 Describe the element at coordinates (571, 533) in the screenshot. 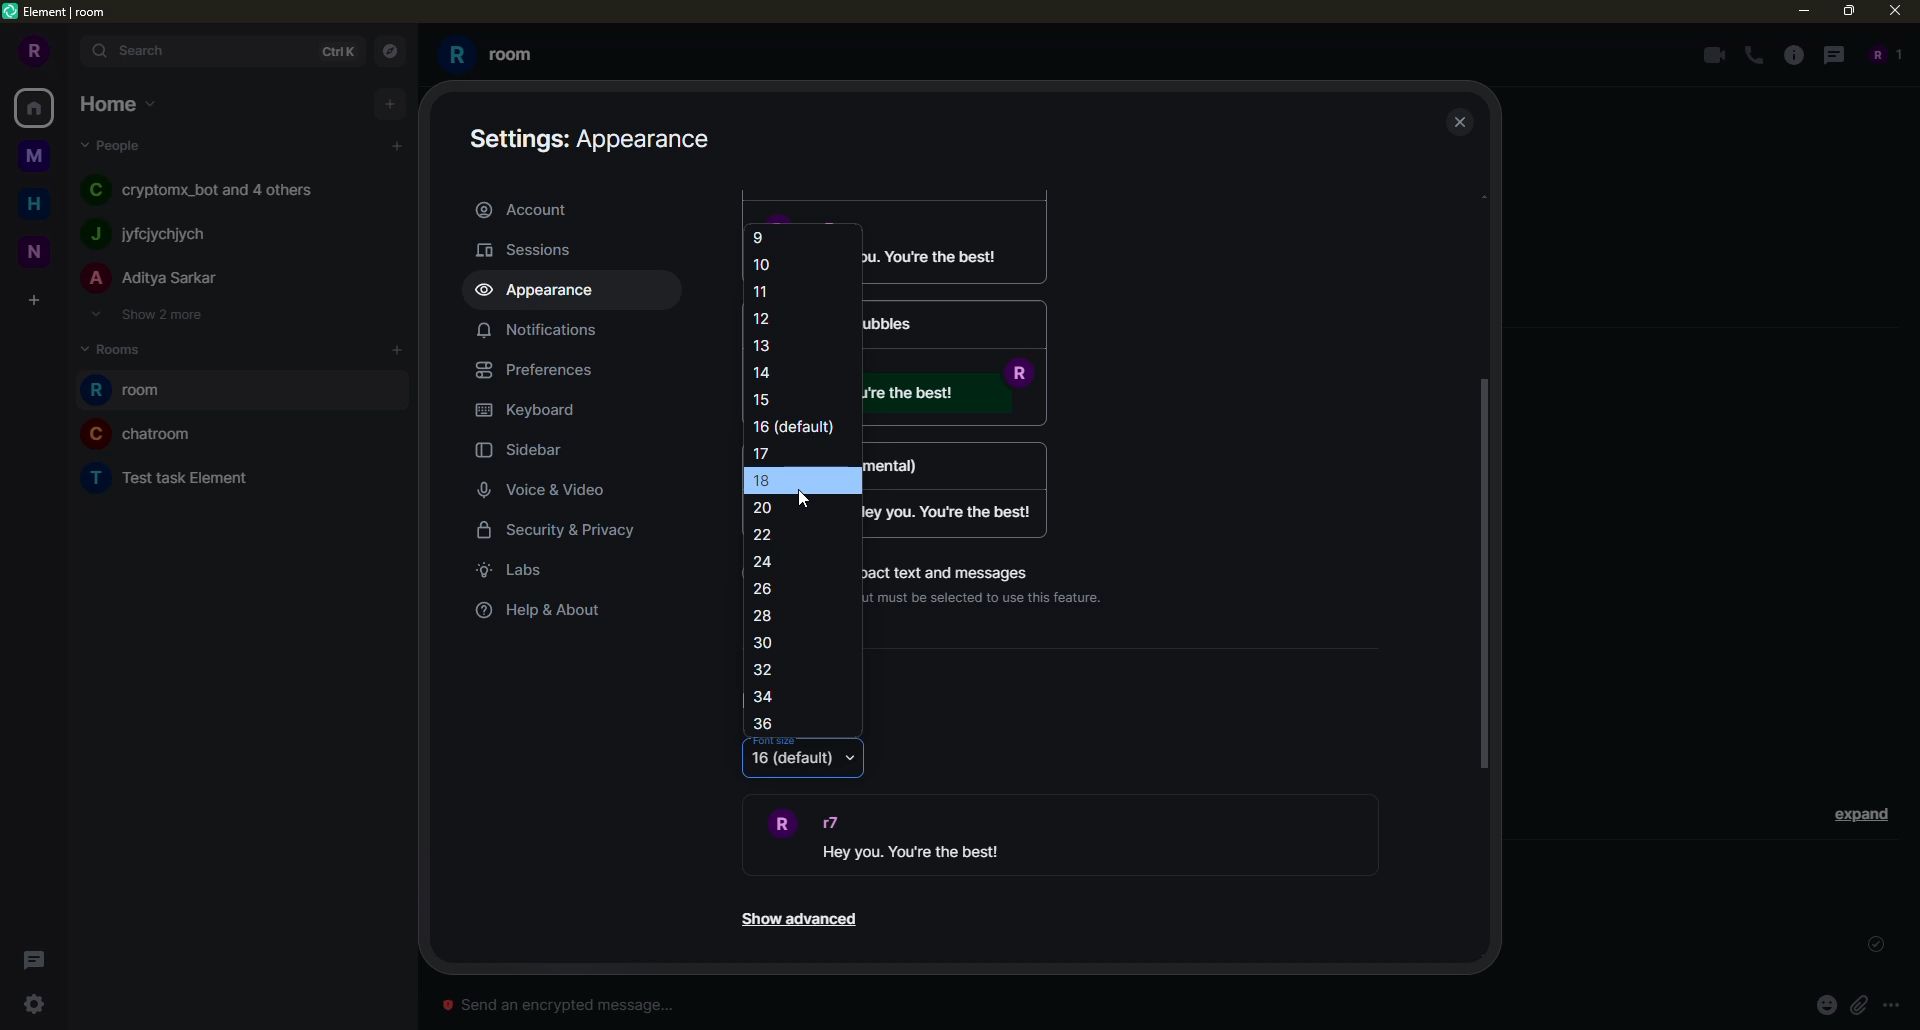

I see `security & privacy` at that location.